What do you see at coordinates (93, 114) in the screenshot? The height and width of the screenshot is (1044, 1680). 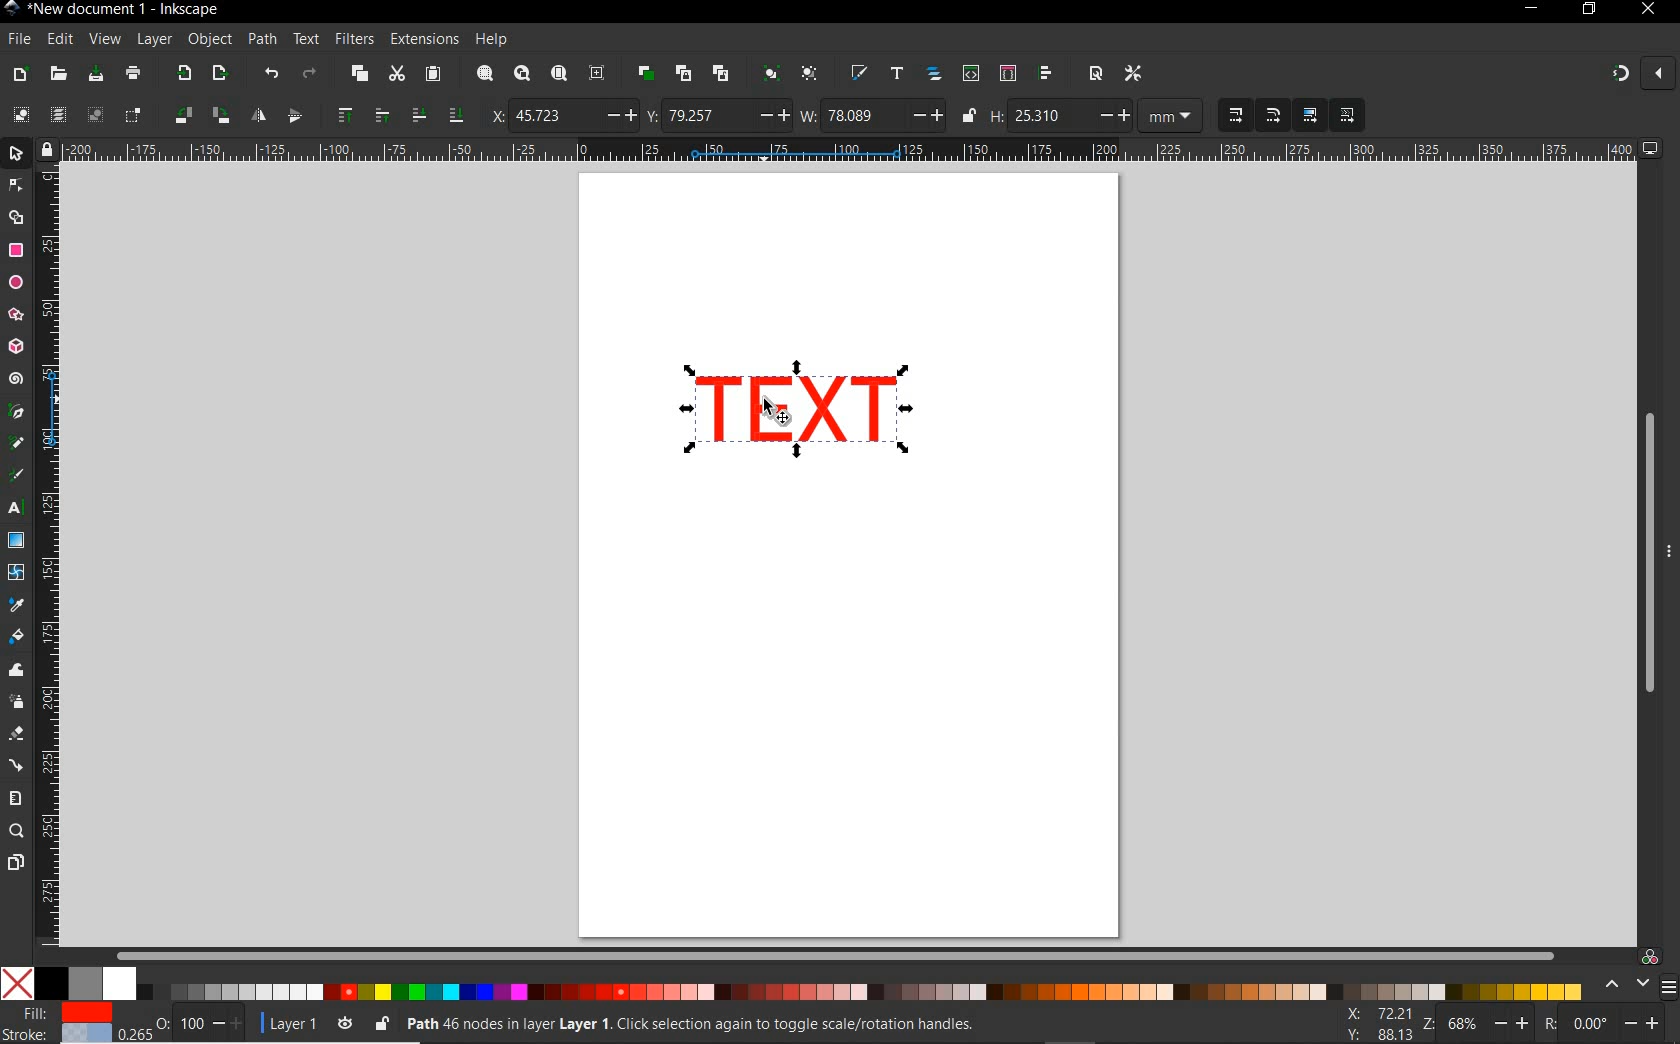 I see `DESELECT` at bounding box center [93, 114].